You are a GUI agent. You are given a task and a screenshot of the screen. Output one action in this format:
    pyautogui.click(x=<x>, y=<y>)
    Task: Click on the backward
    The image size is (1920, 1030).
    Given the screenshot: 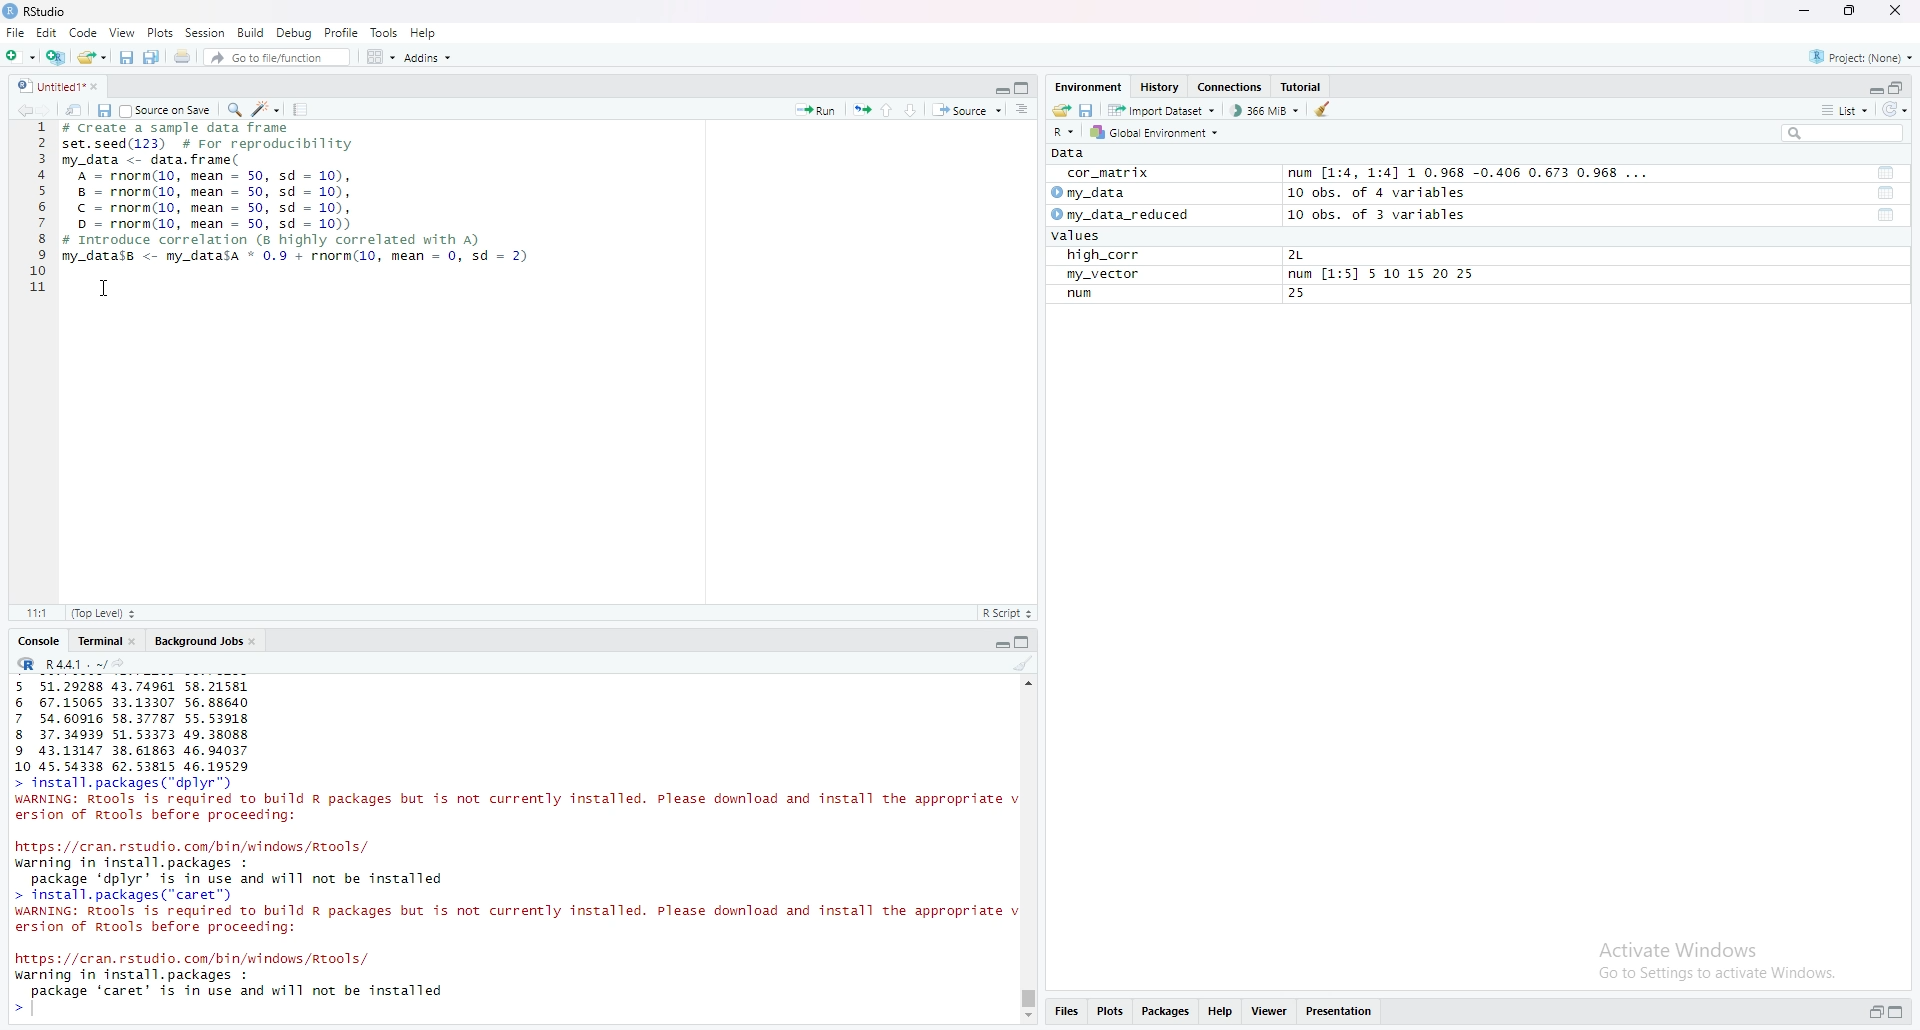 What is the action you would take?
    pyautogui.click(x=22, y=110)
    